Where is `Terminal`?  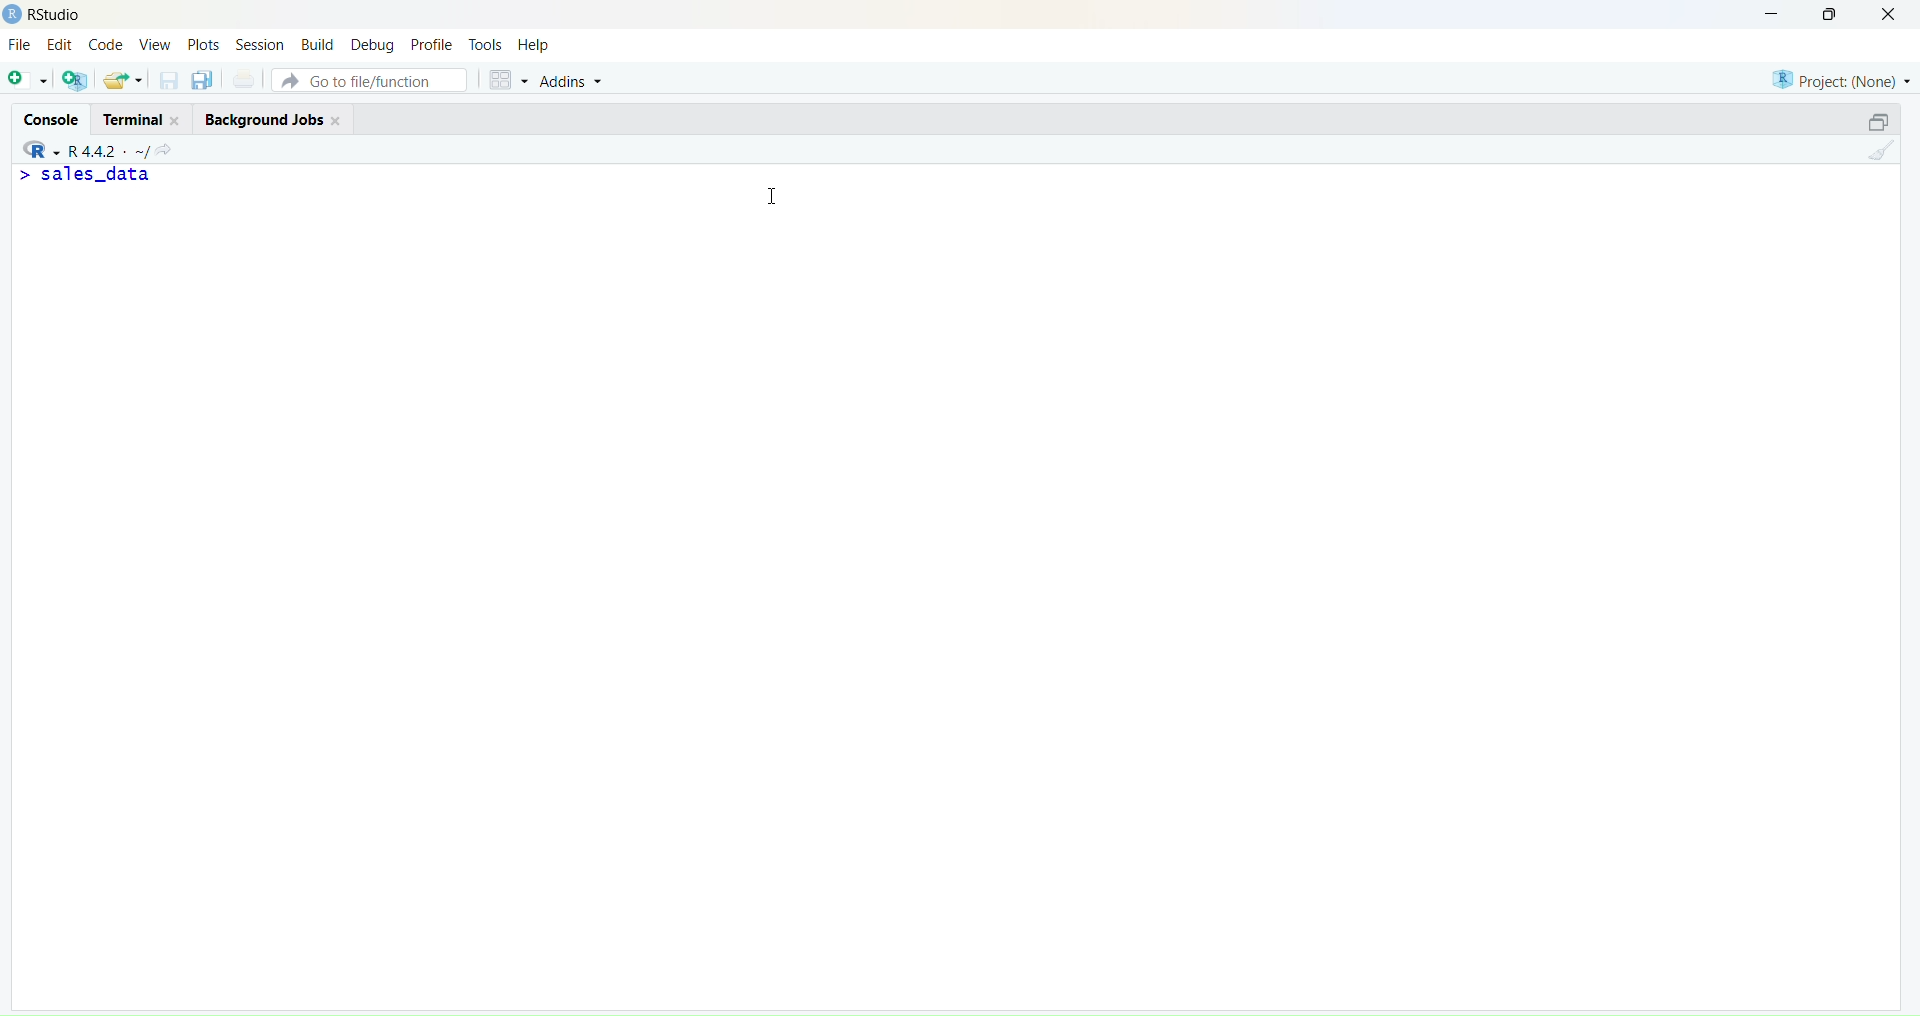 Terminal is located at coordinates (137, 118).